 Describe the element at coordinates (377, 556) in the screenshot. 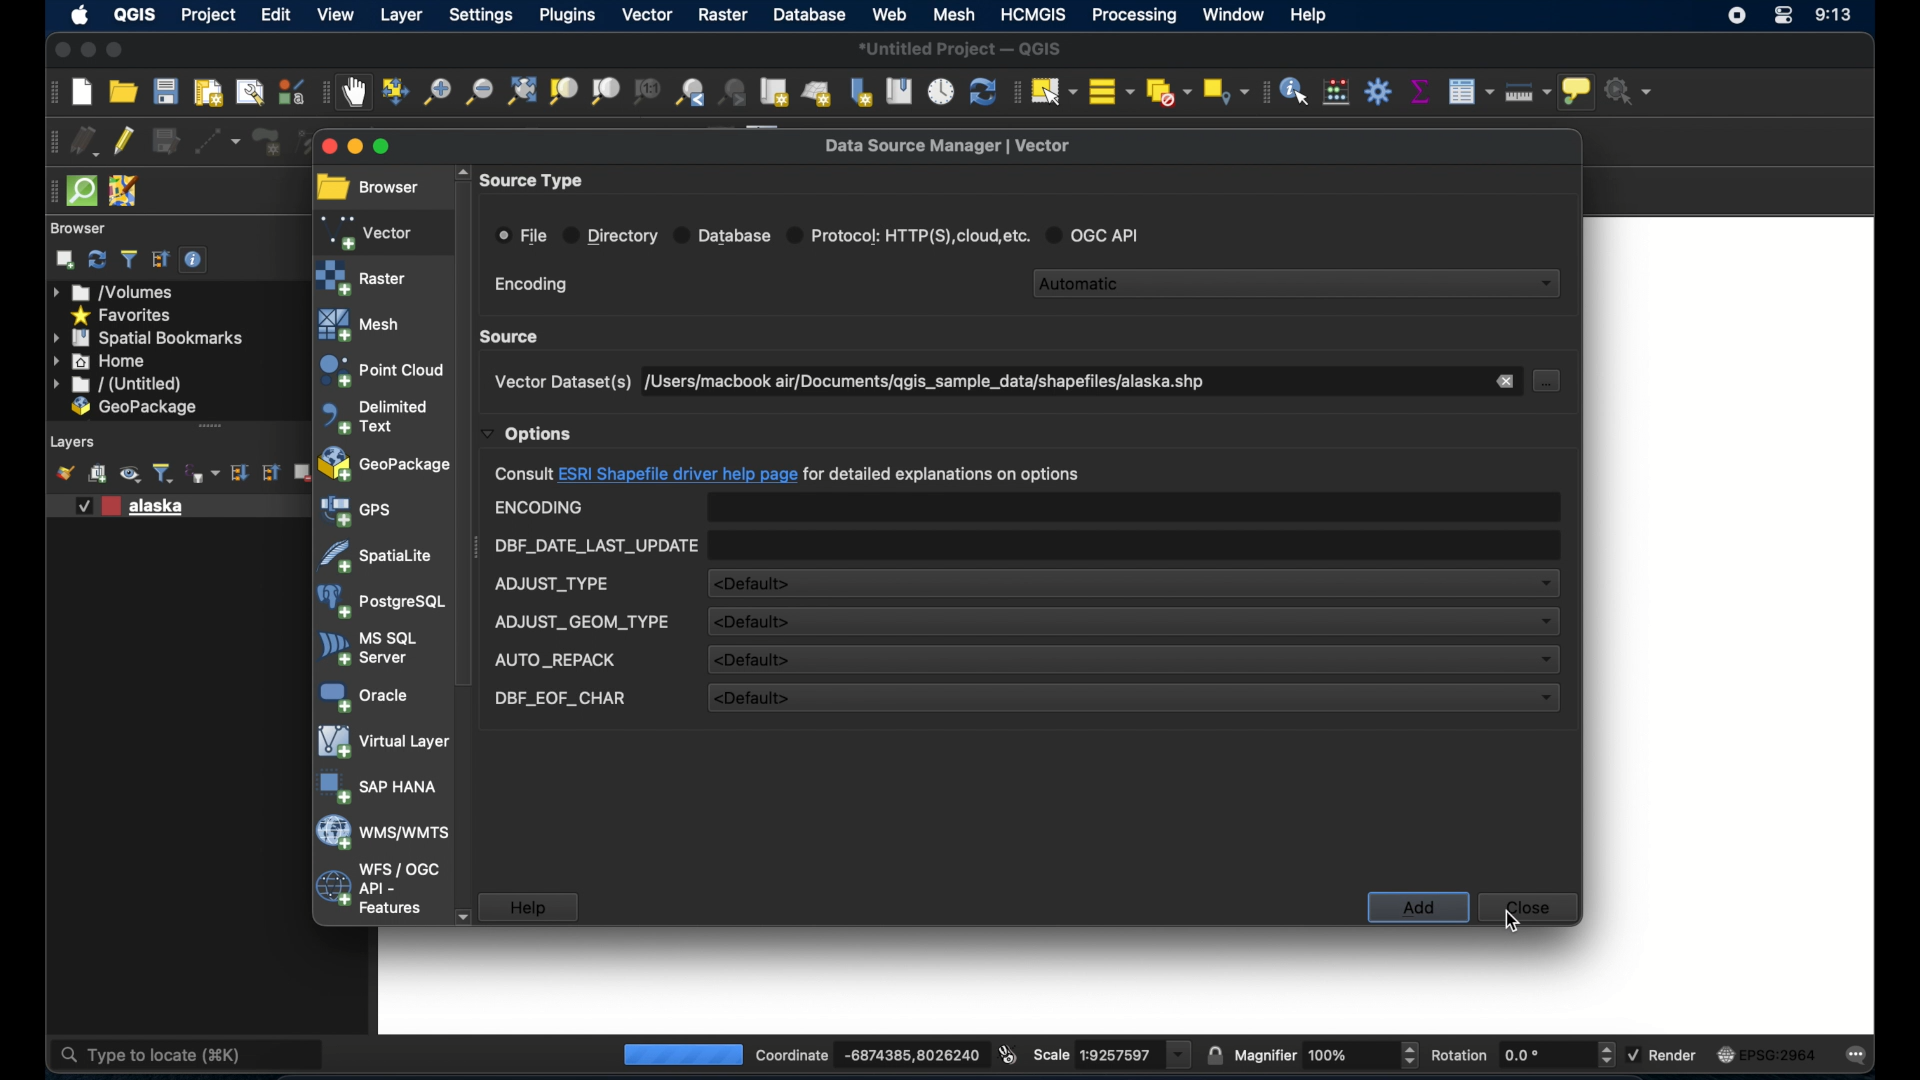

I see `spatiallite` at that location.